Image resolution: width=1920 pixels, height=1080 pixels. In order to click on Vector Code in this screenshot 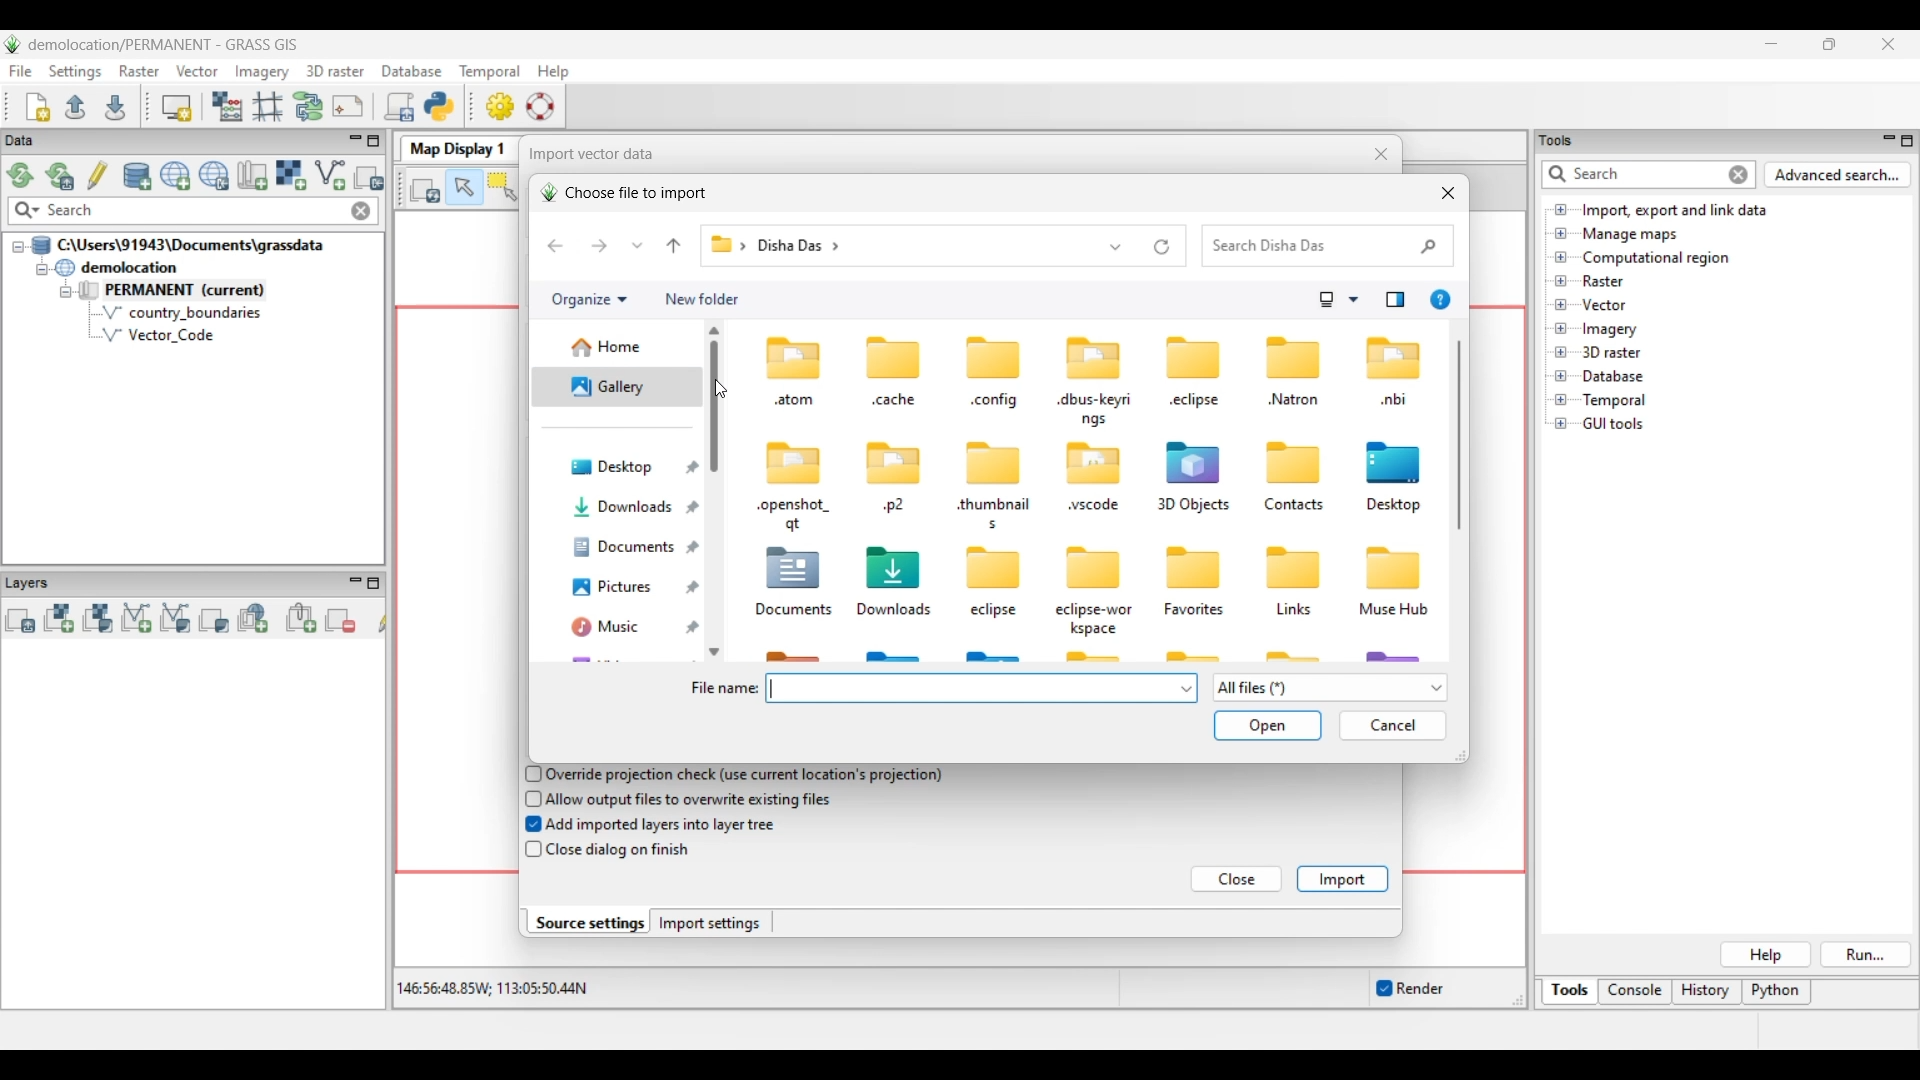, I will do `click(169, 334)`.